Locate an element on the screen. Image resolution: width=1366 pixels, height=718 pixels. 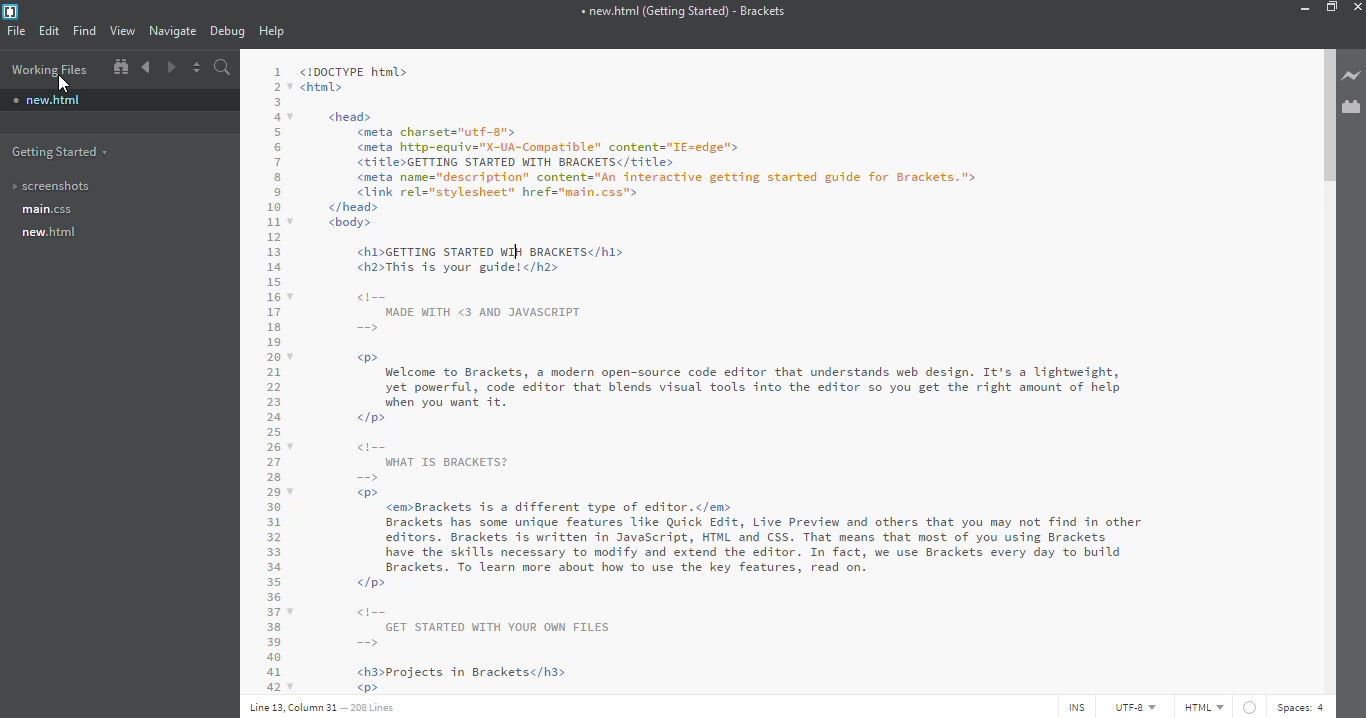
code line is located at coordinates (274, 374).